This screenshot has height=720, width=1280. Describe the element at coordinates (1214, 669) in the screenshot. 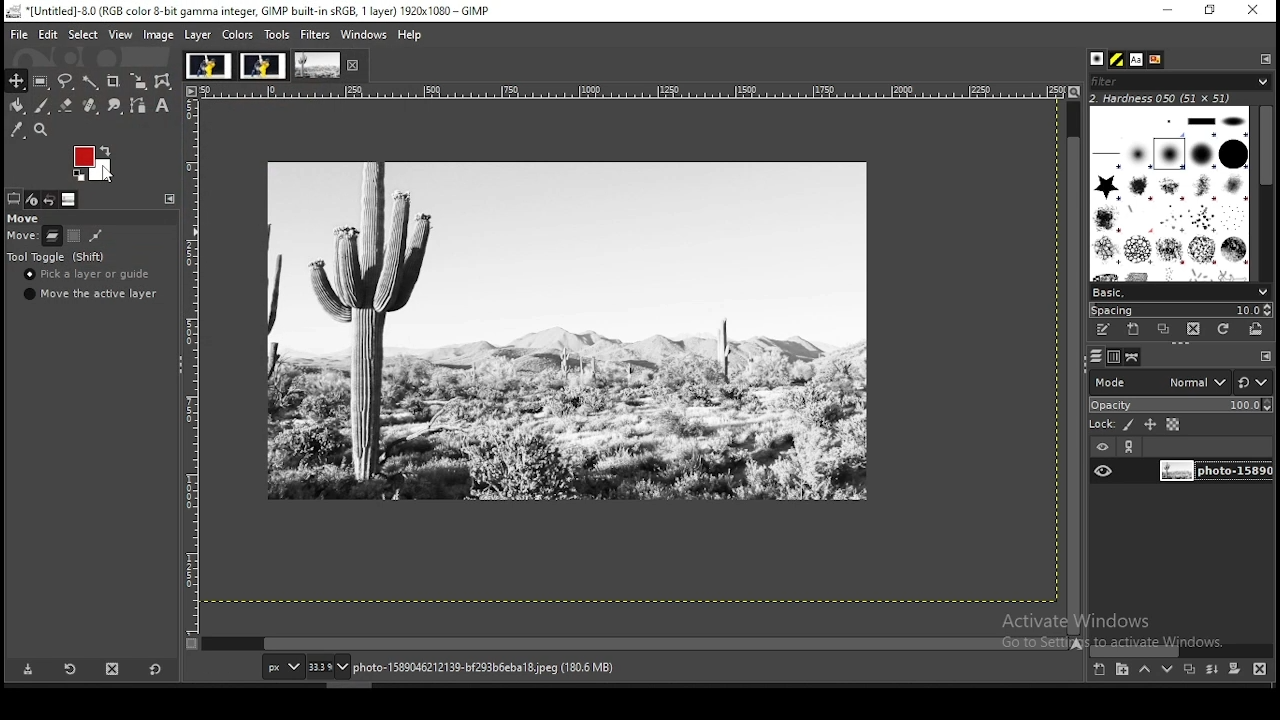

I see `merge layer` at that location.